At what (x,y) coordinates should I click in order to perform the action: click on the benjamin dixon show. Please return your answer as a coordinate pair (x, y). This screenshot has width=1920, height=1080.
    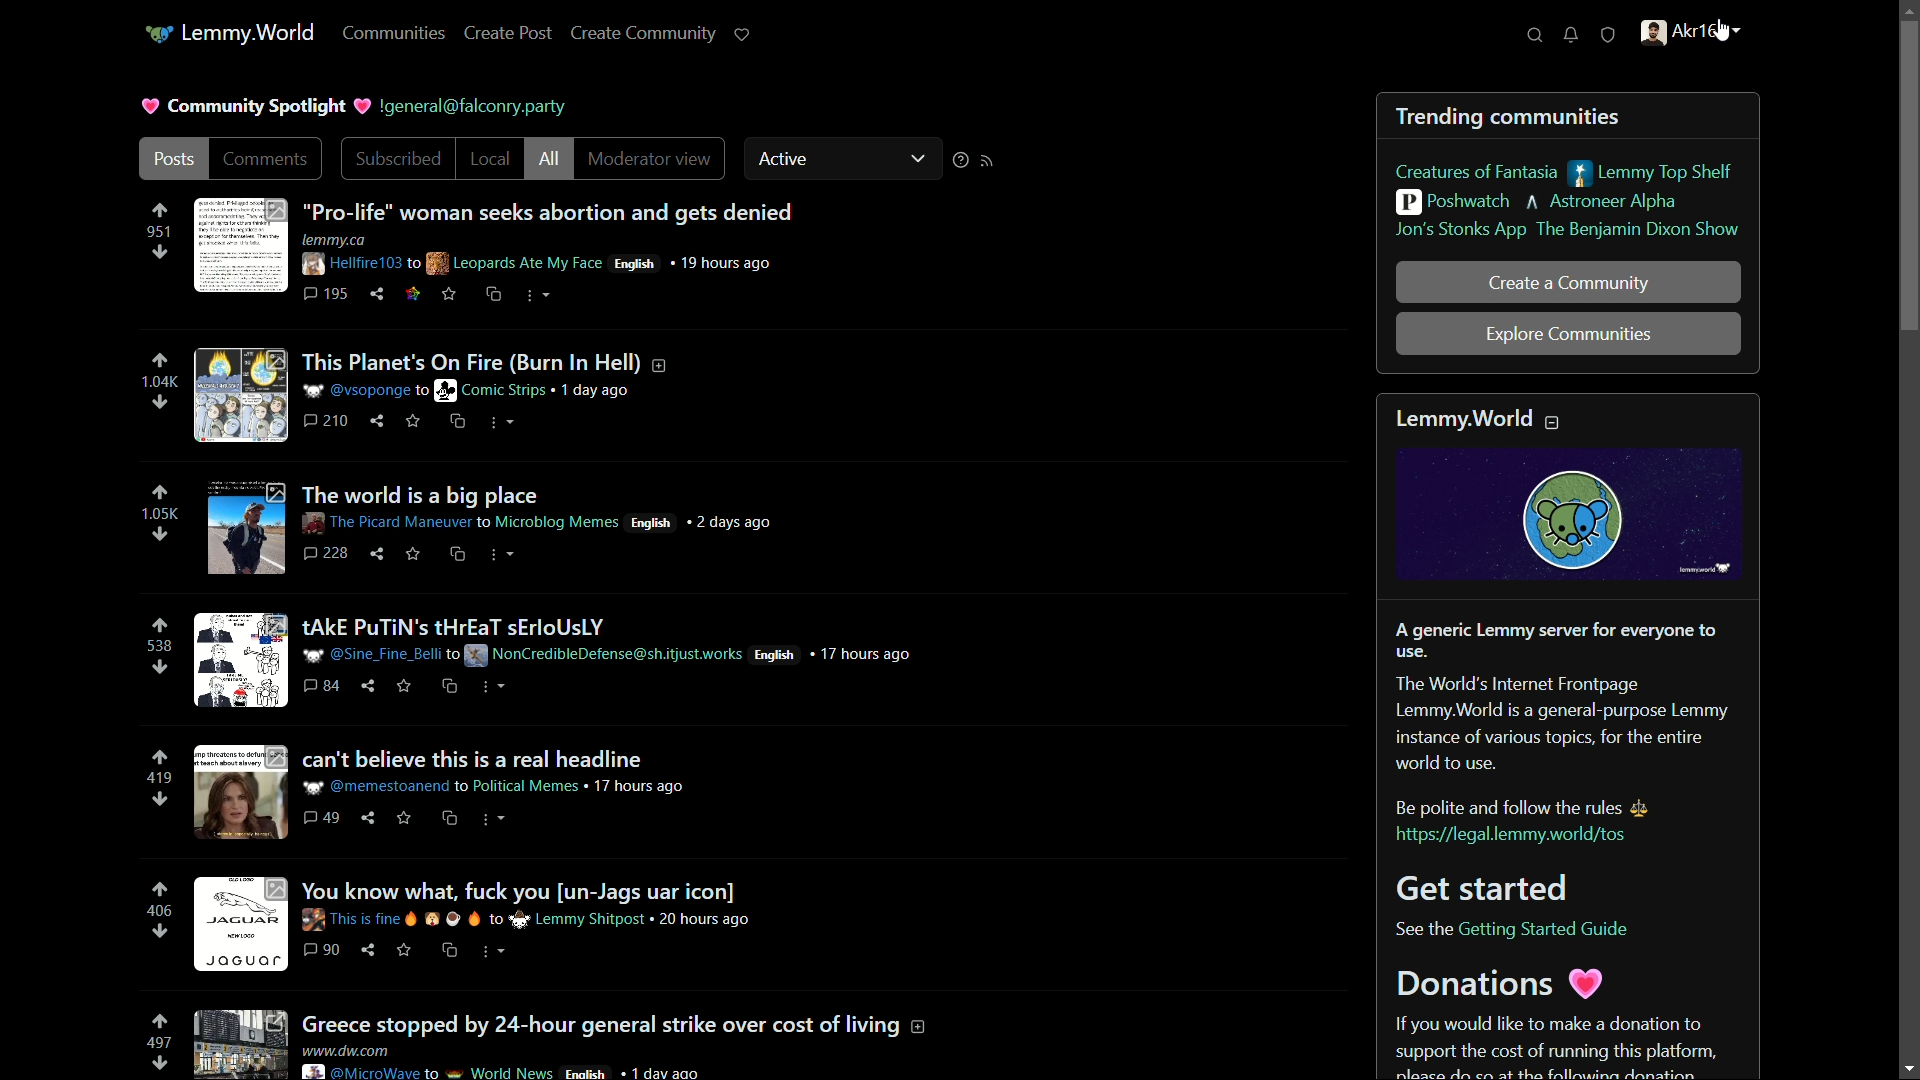
    Looking at the image, I should click on (1636, 230).